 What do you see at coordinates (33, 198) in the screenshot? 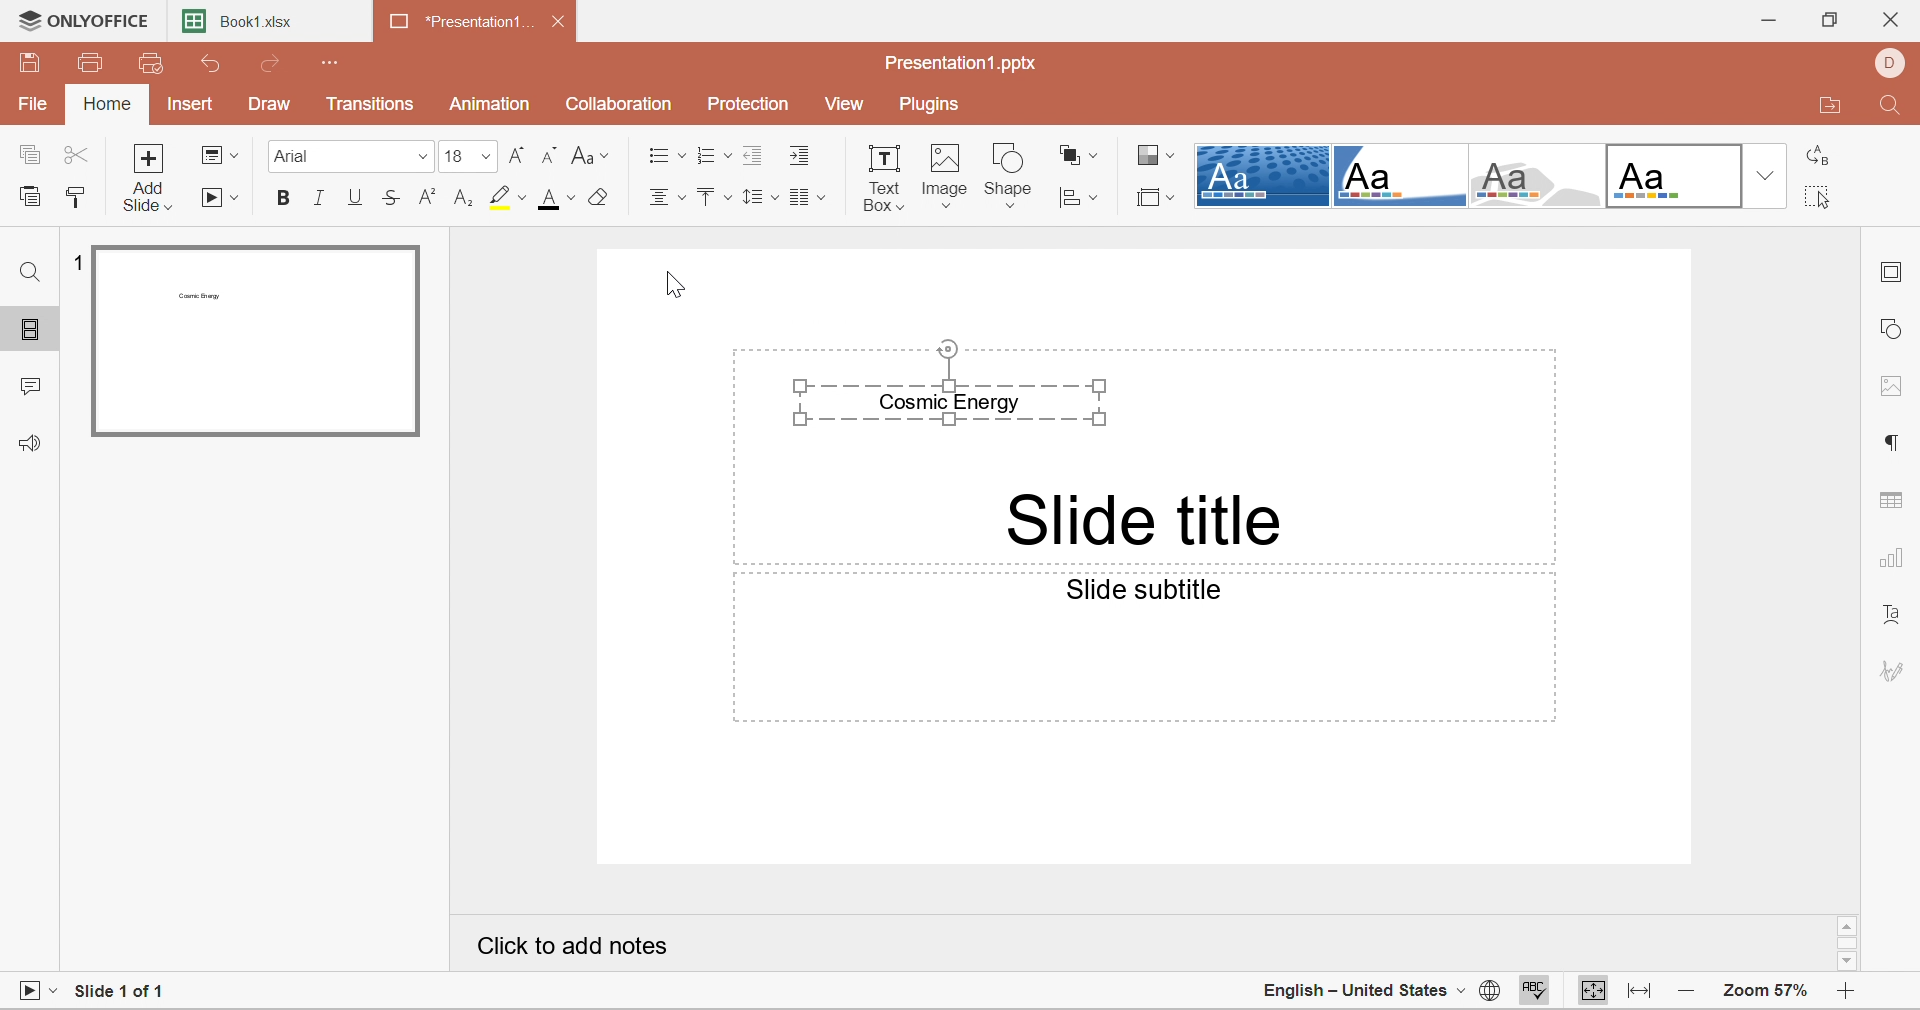
I see `Paste` at bounding box center [33, 198].